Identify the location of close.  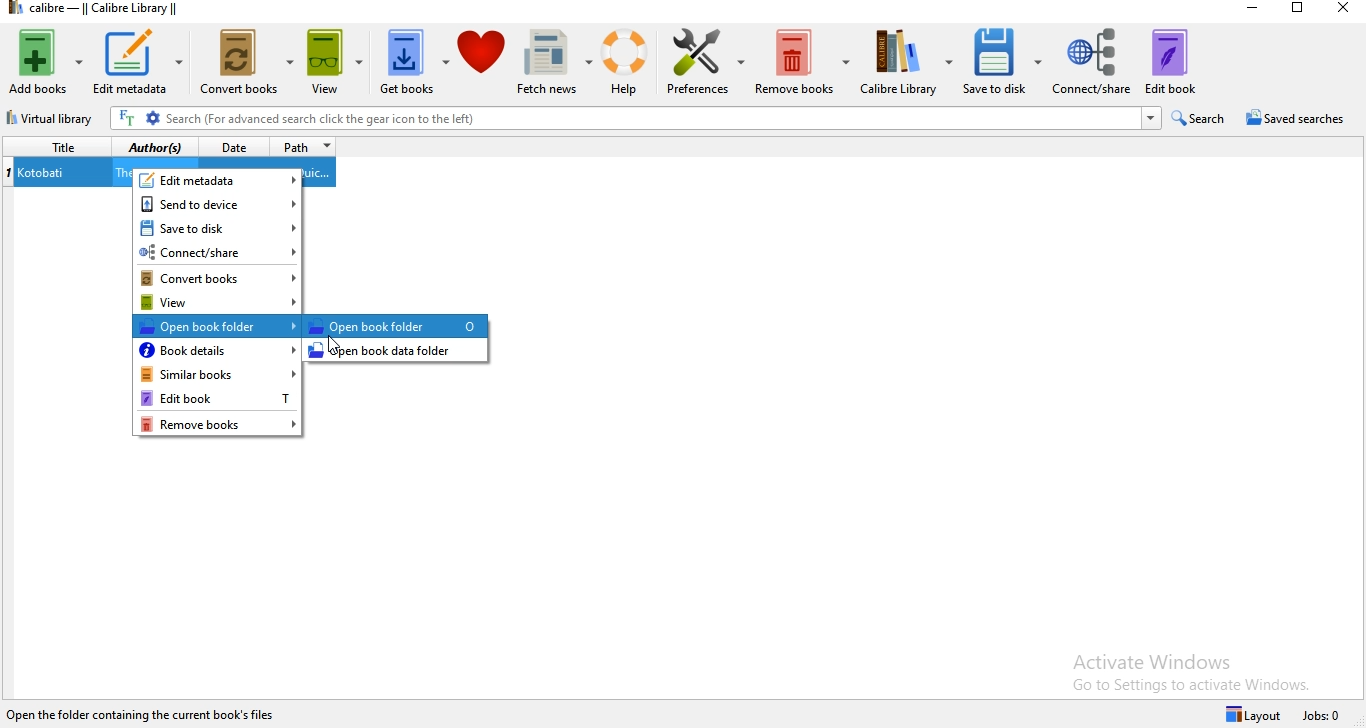
(1345, 10).